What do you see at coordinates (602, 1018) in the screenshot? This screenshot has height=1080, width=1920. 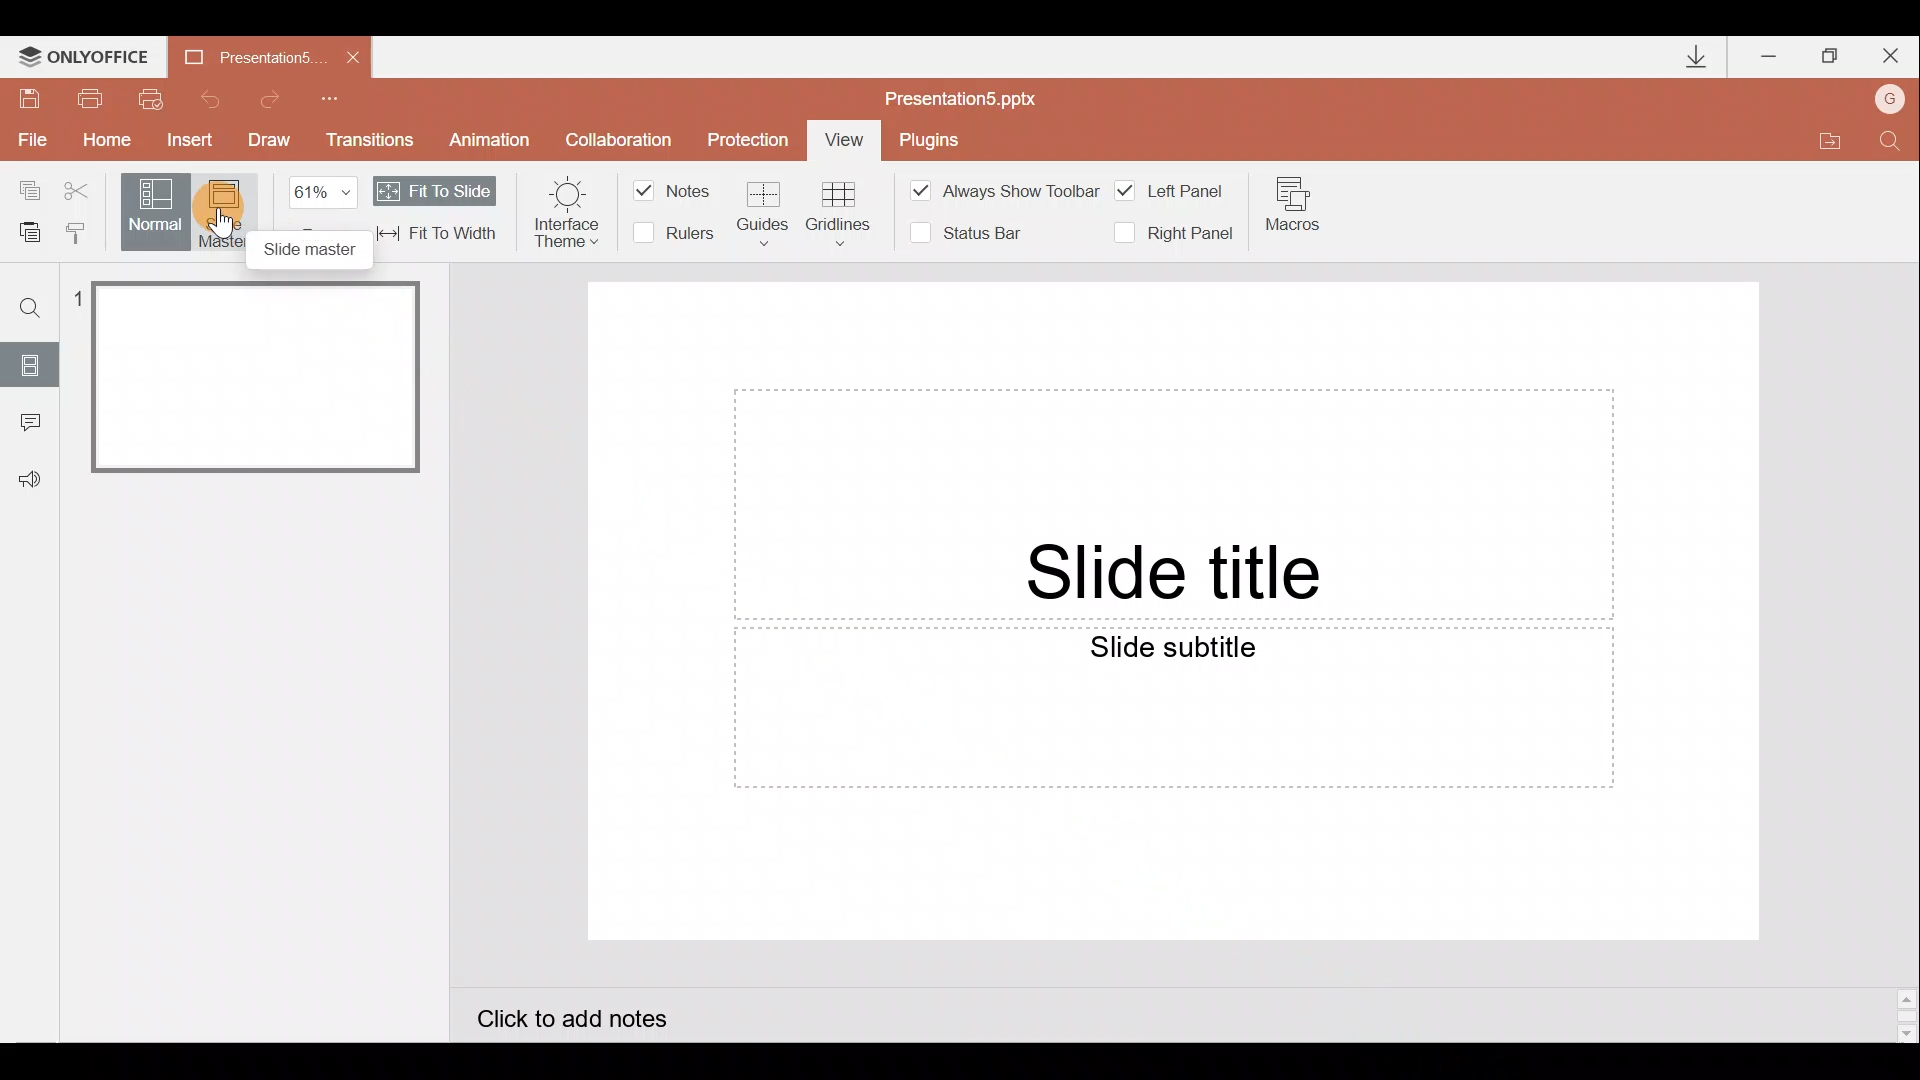 I see `Click to add notes` at bounding box center [602, 1018].